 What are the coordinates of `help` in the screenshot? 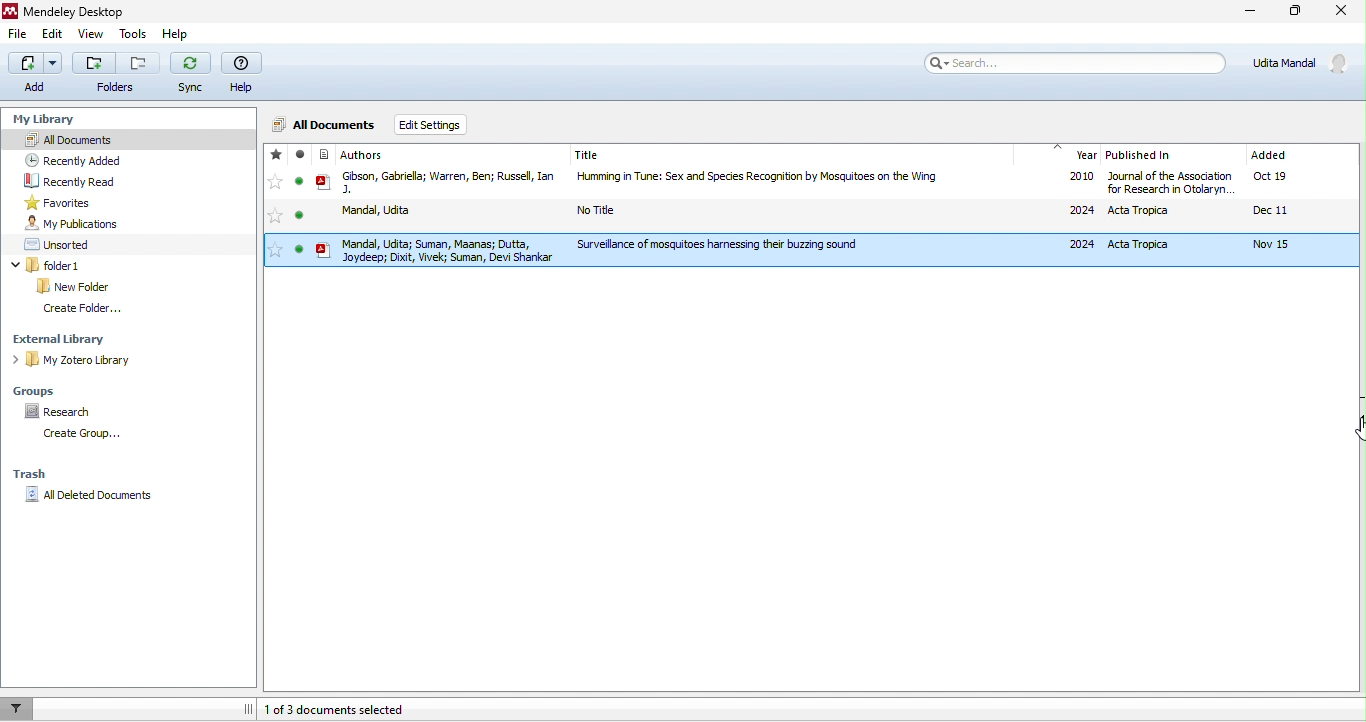 It's located at (175, 33).